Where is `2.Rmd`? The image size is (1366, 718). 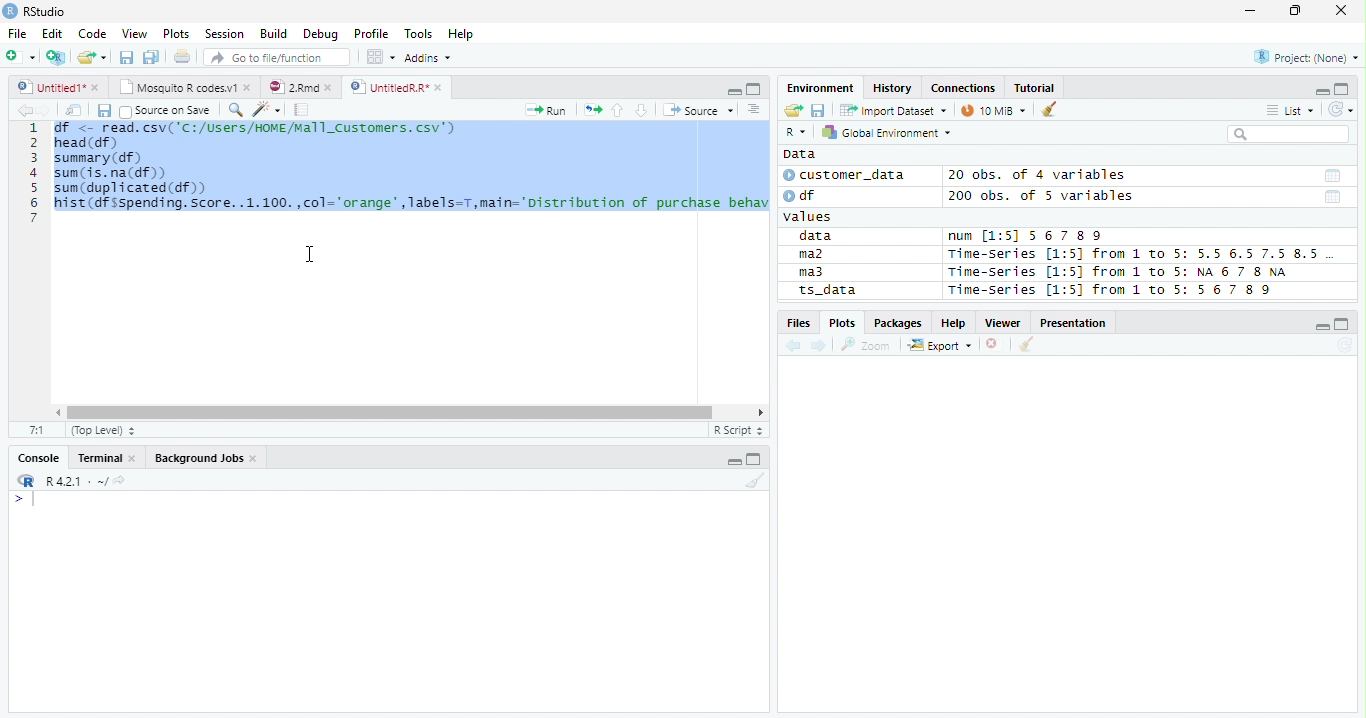 2.Rmd is located at coordinates (302, 88).